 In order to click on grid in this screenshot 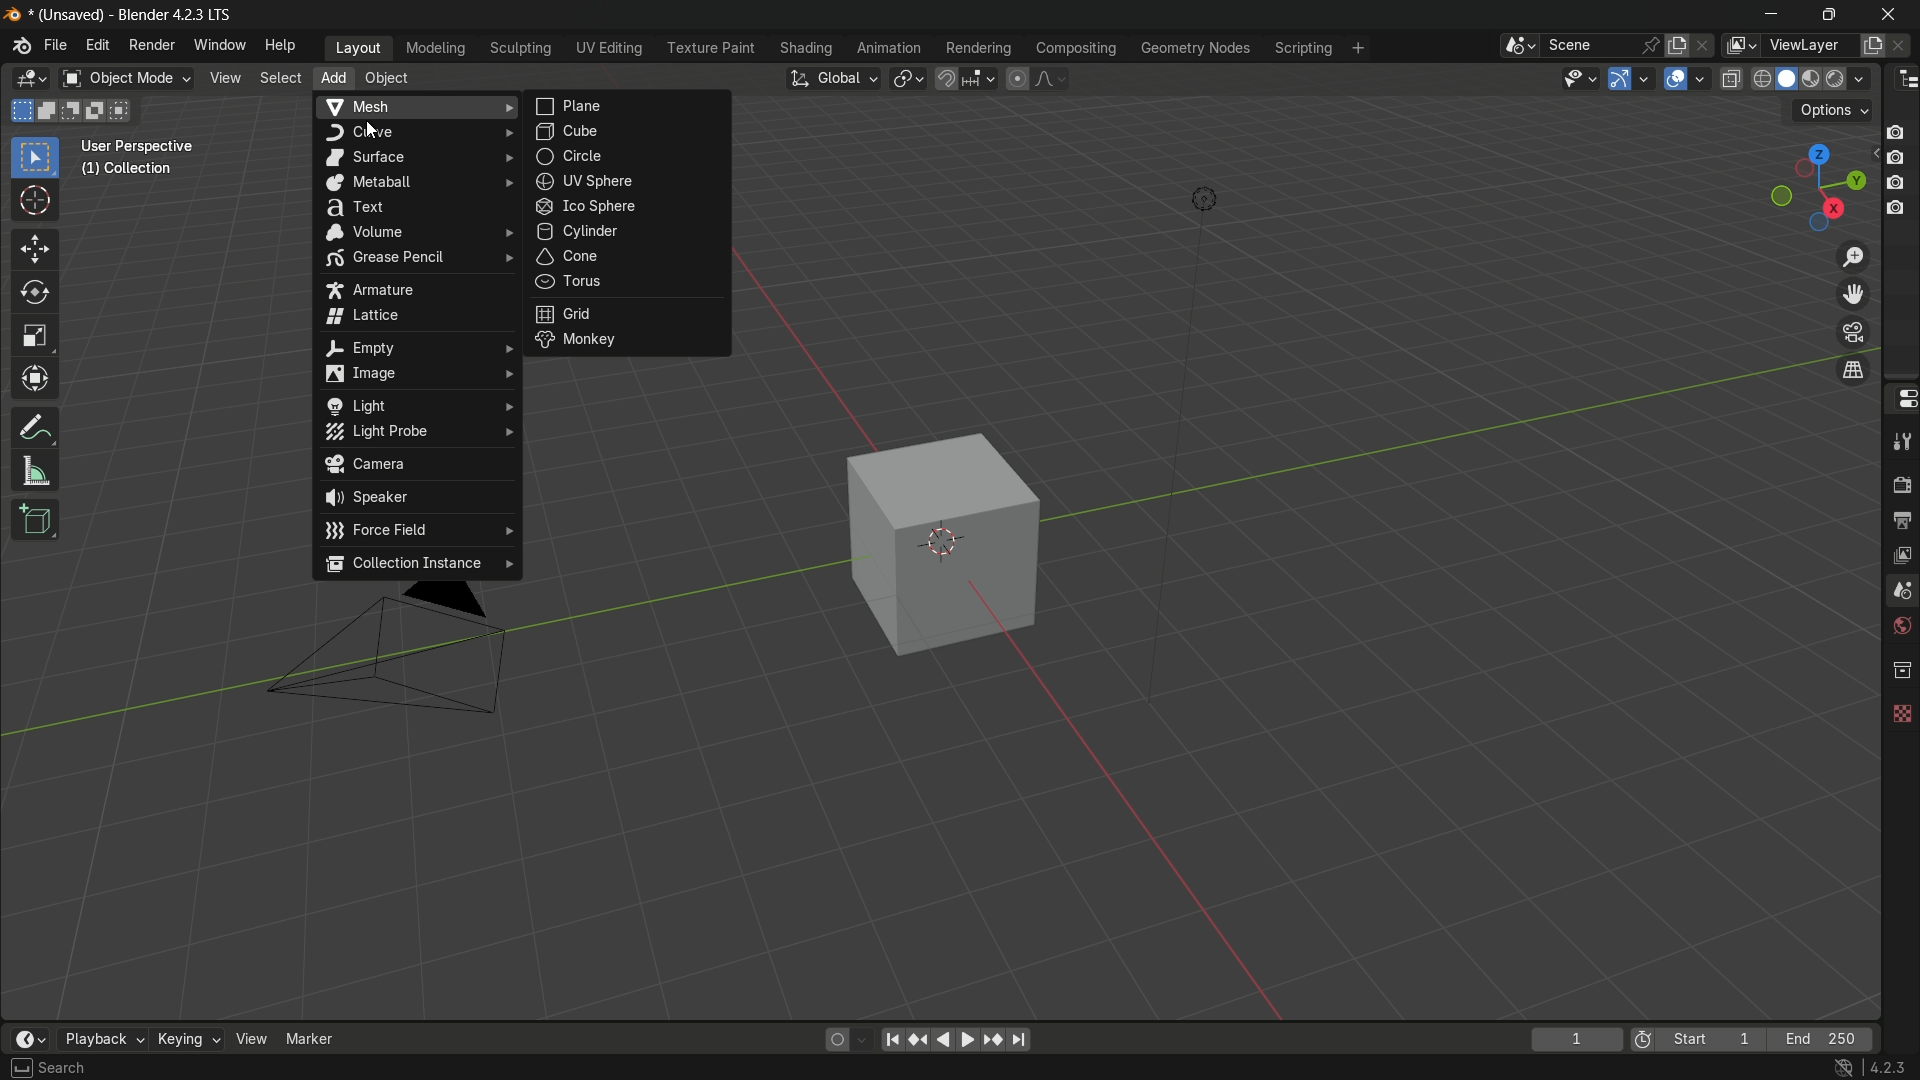, I will do `click(627, 313)`.